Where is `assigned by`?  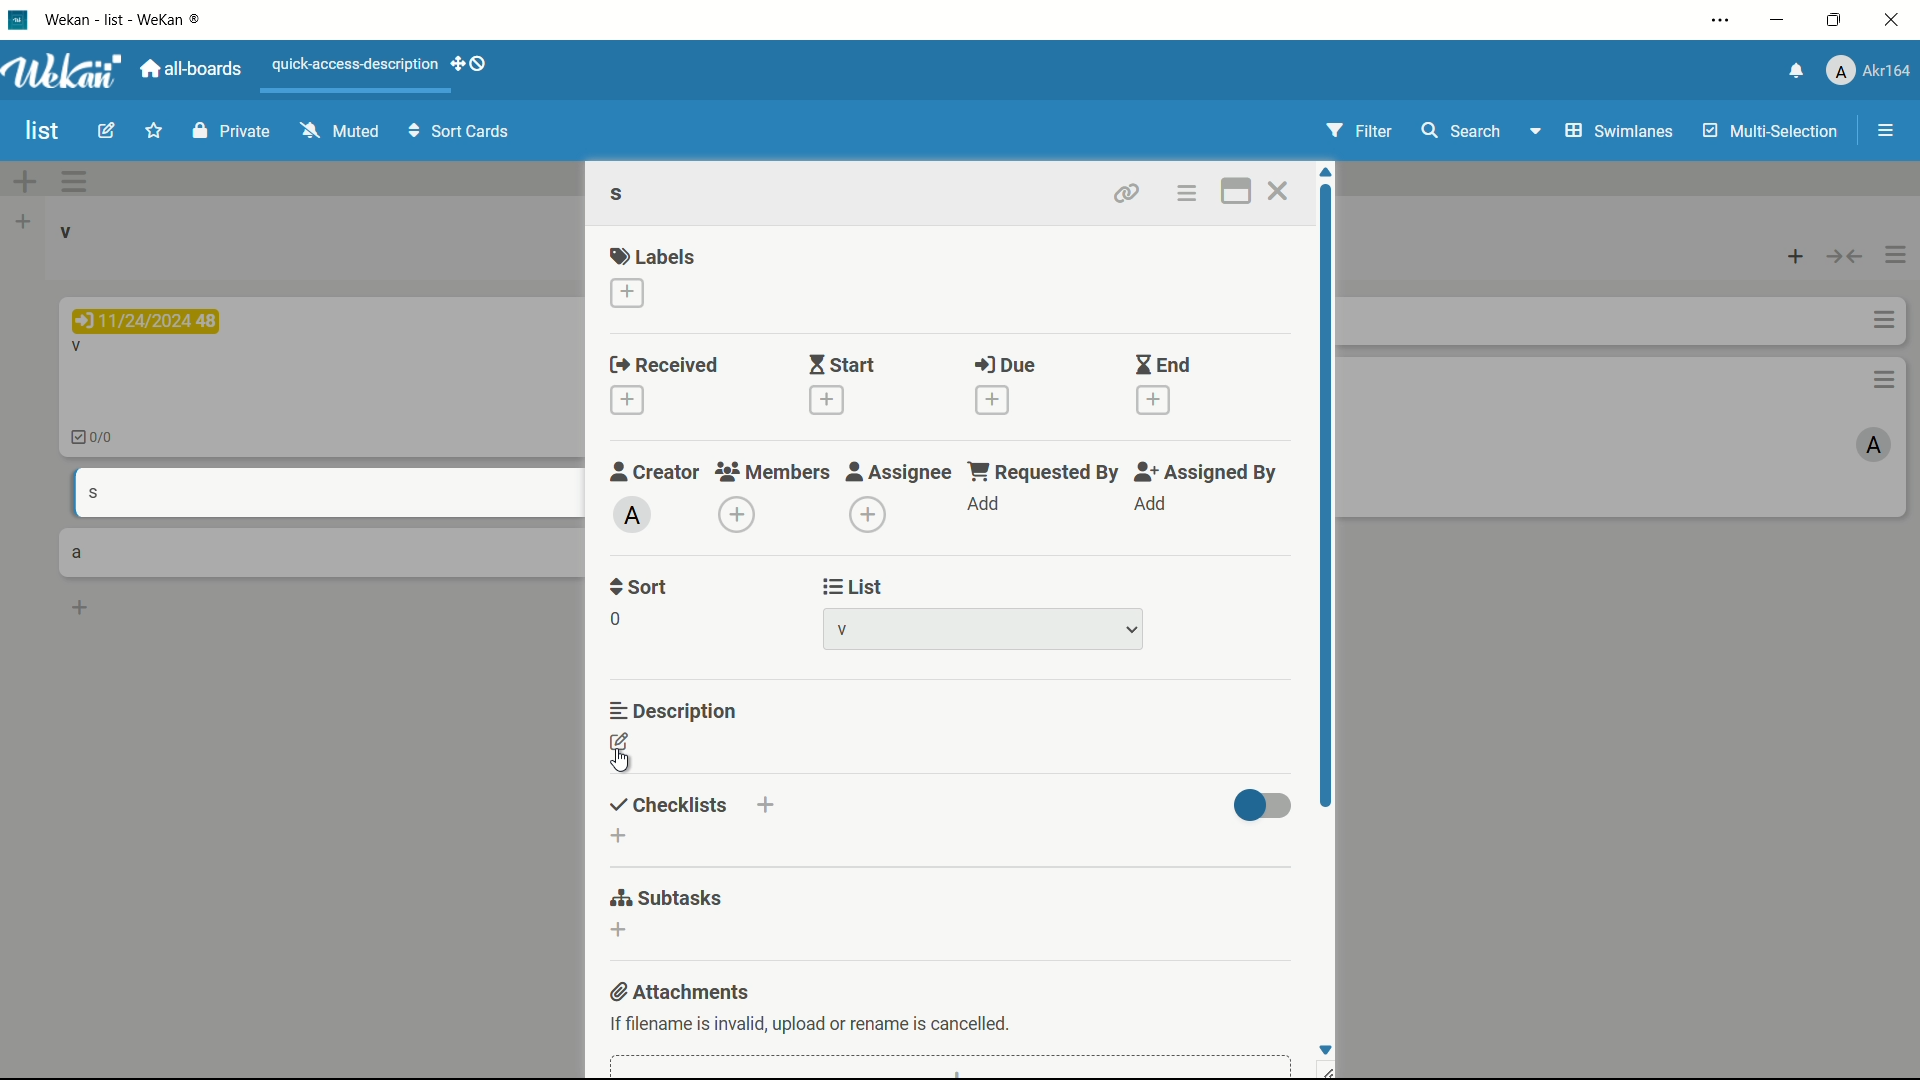 assigned by is located at coordinates (1210, 474).